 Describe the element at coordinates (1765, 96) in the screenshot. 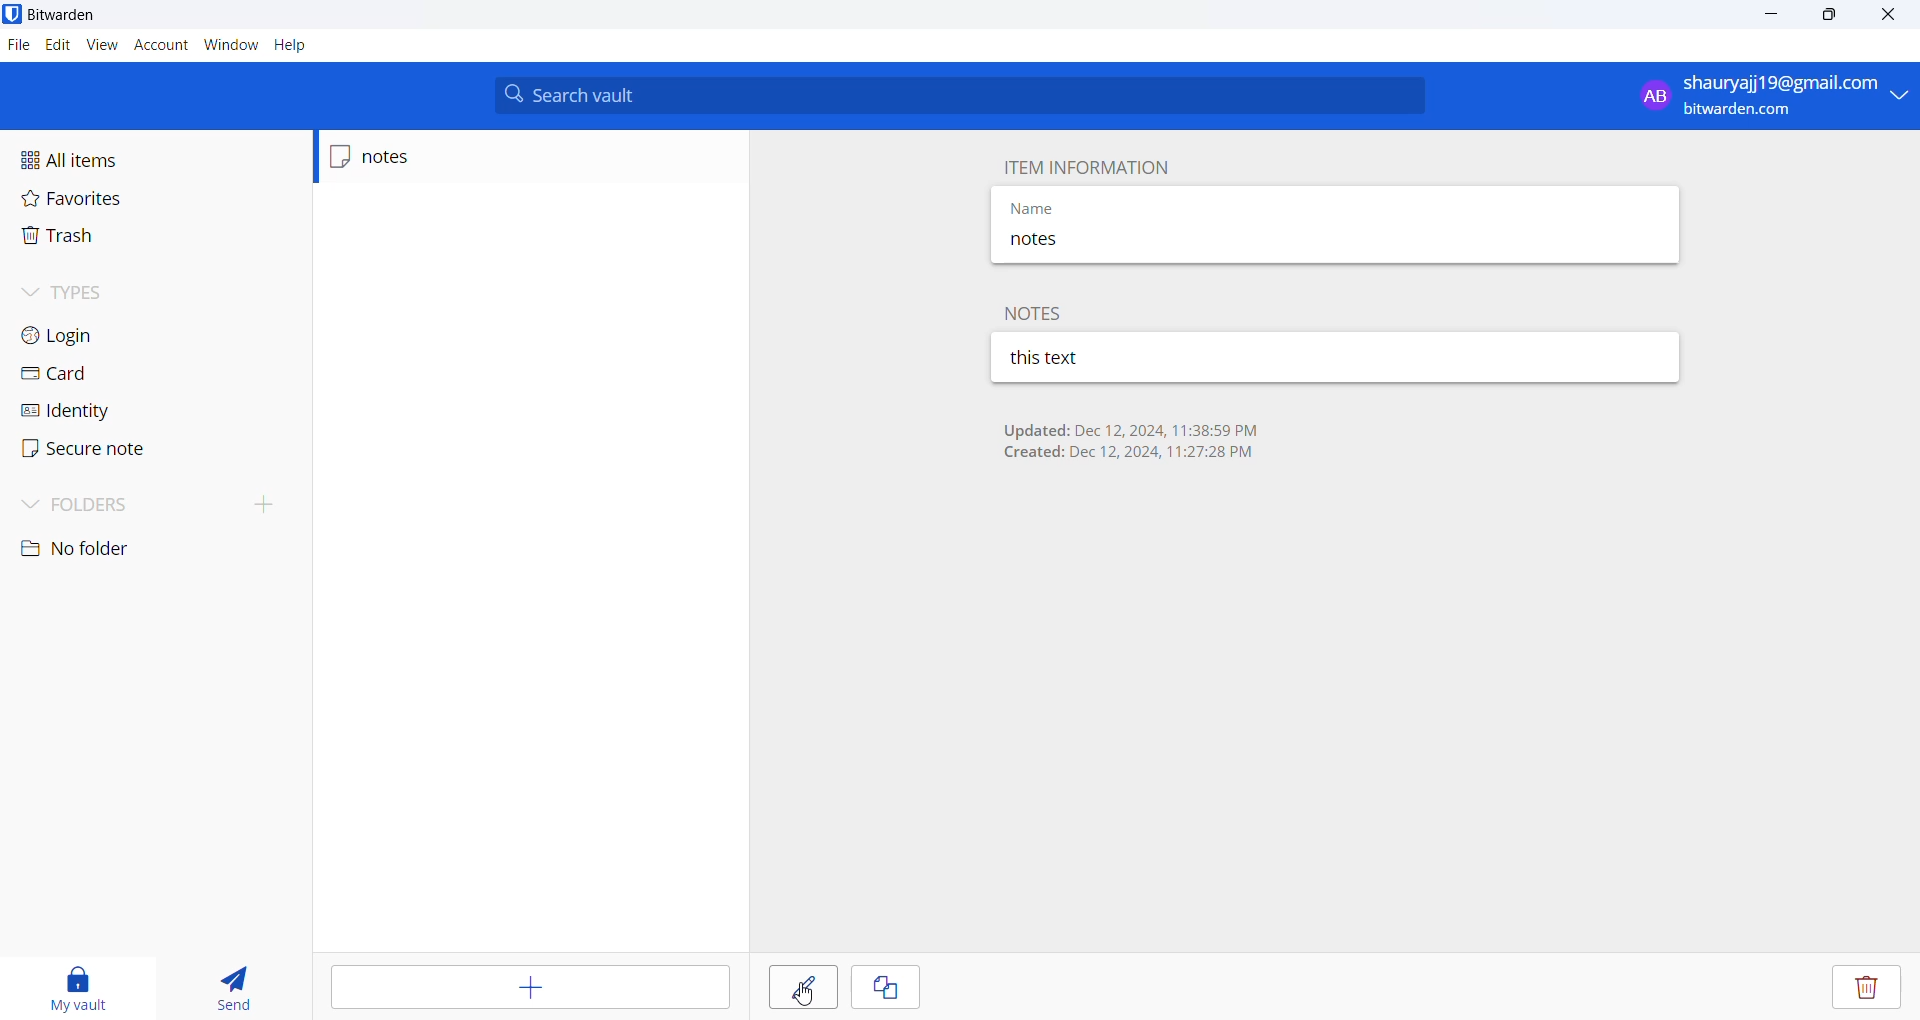

I see `shauryaji19@gmail.com bitwarden.com` at that location.